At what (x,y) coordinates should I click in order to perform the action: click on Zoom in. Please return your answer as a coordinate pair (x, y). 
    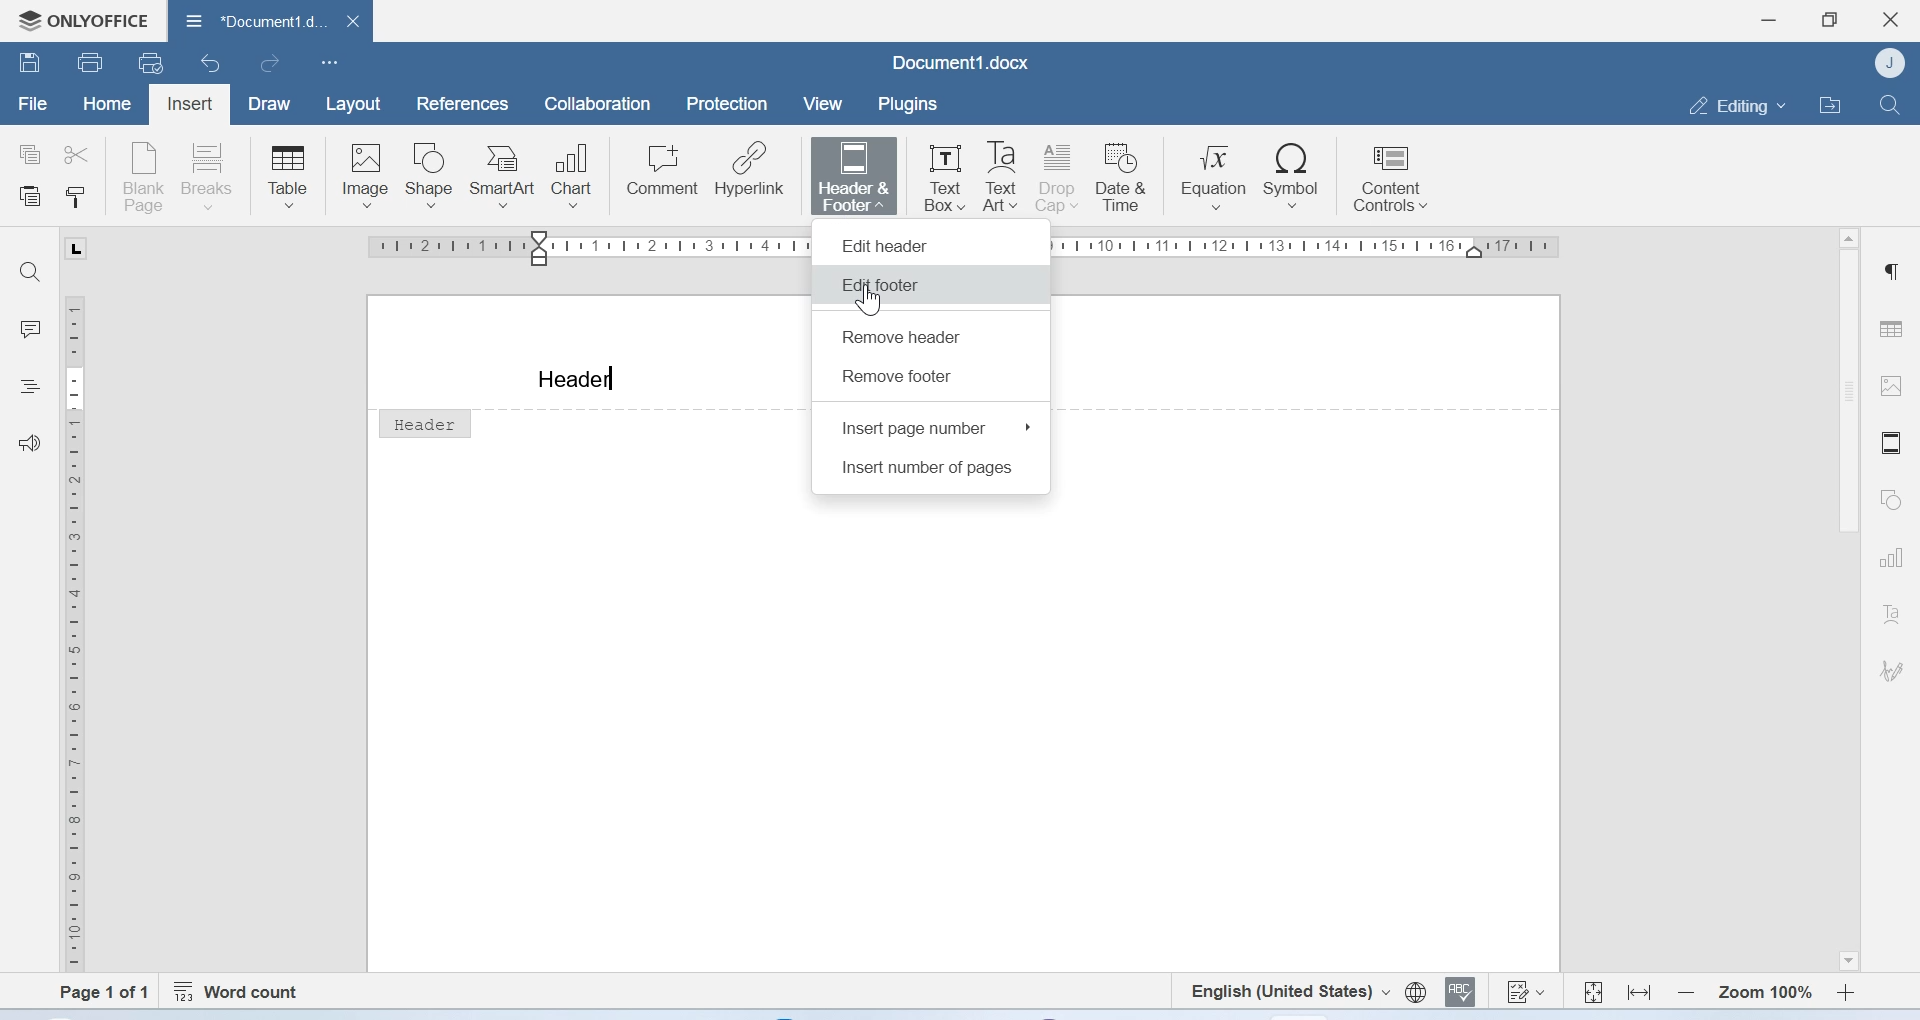
    Looking at the image, I should click on (1846, 990).